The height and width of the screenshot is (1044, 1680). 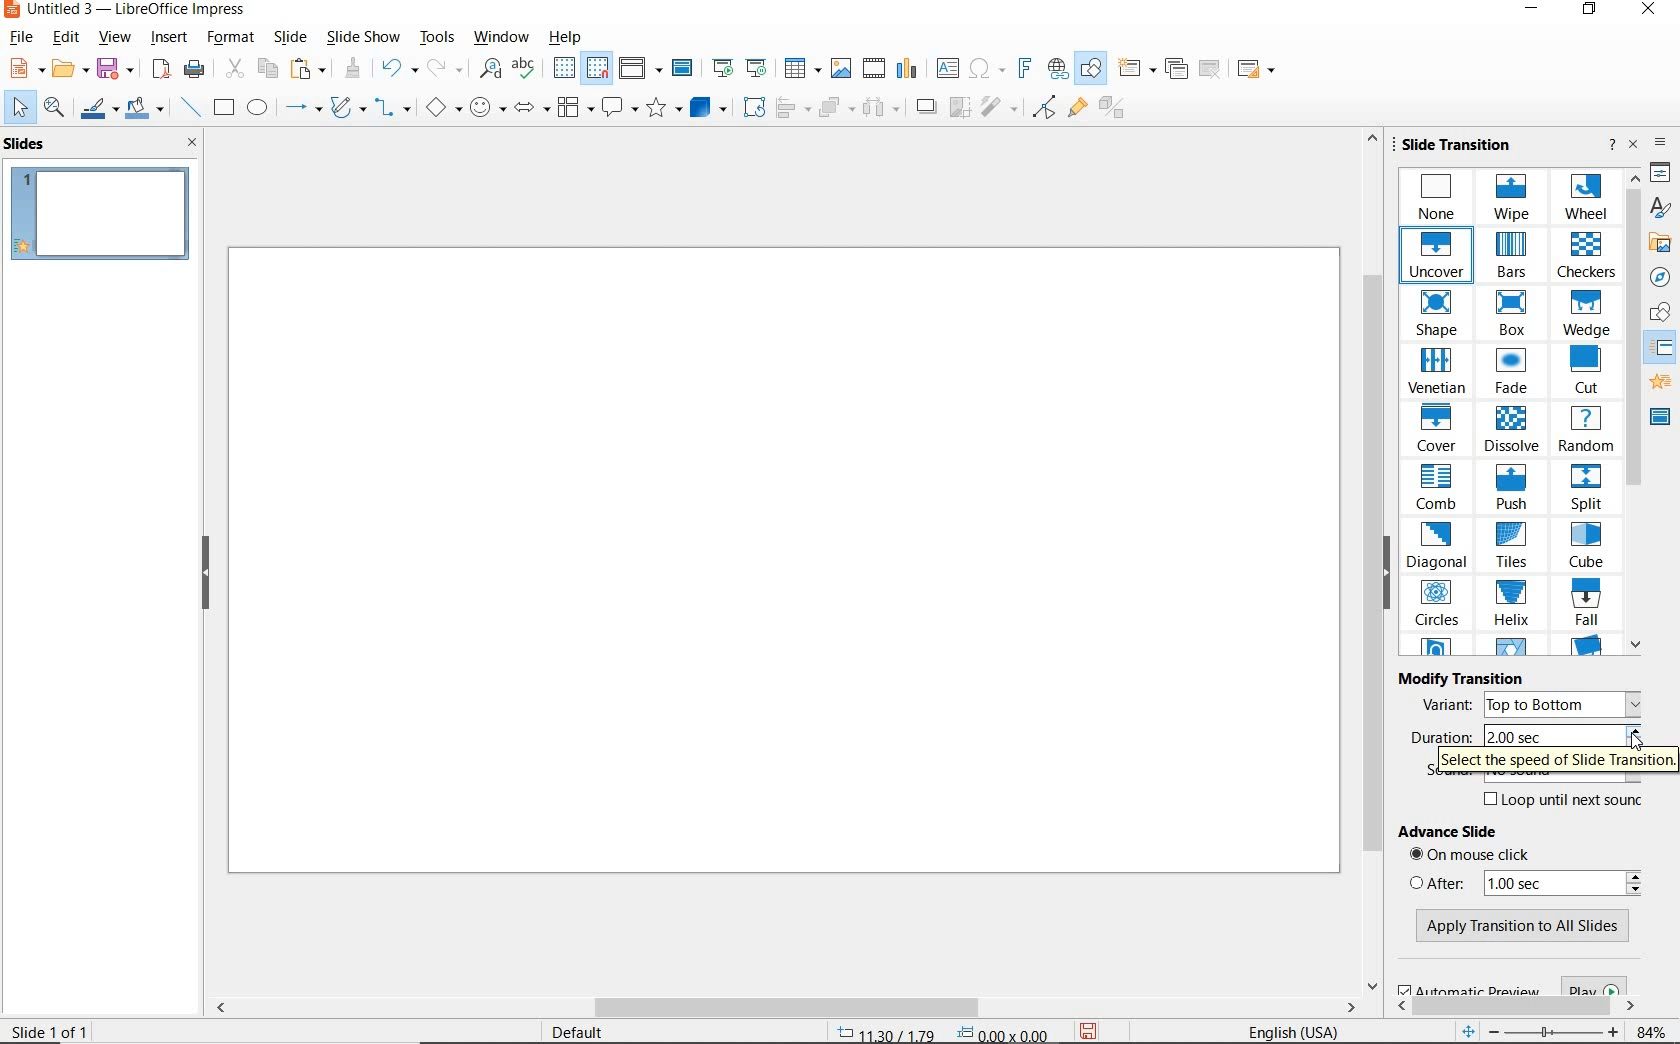 I want to click on RESTORE DOWN, so click(x=1594, y=11).